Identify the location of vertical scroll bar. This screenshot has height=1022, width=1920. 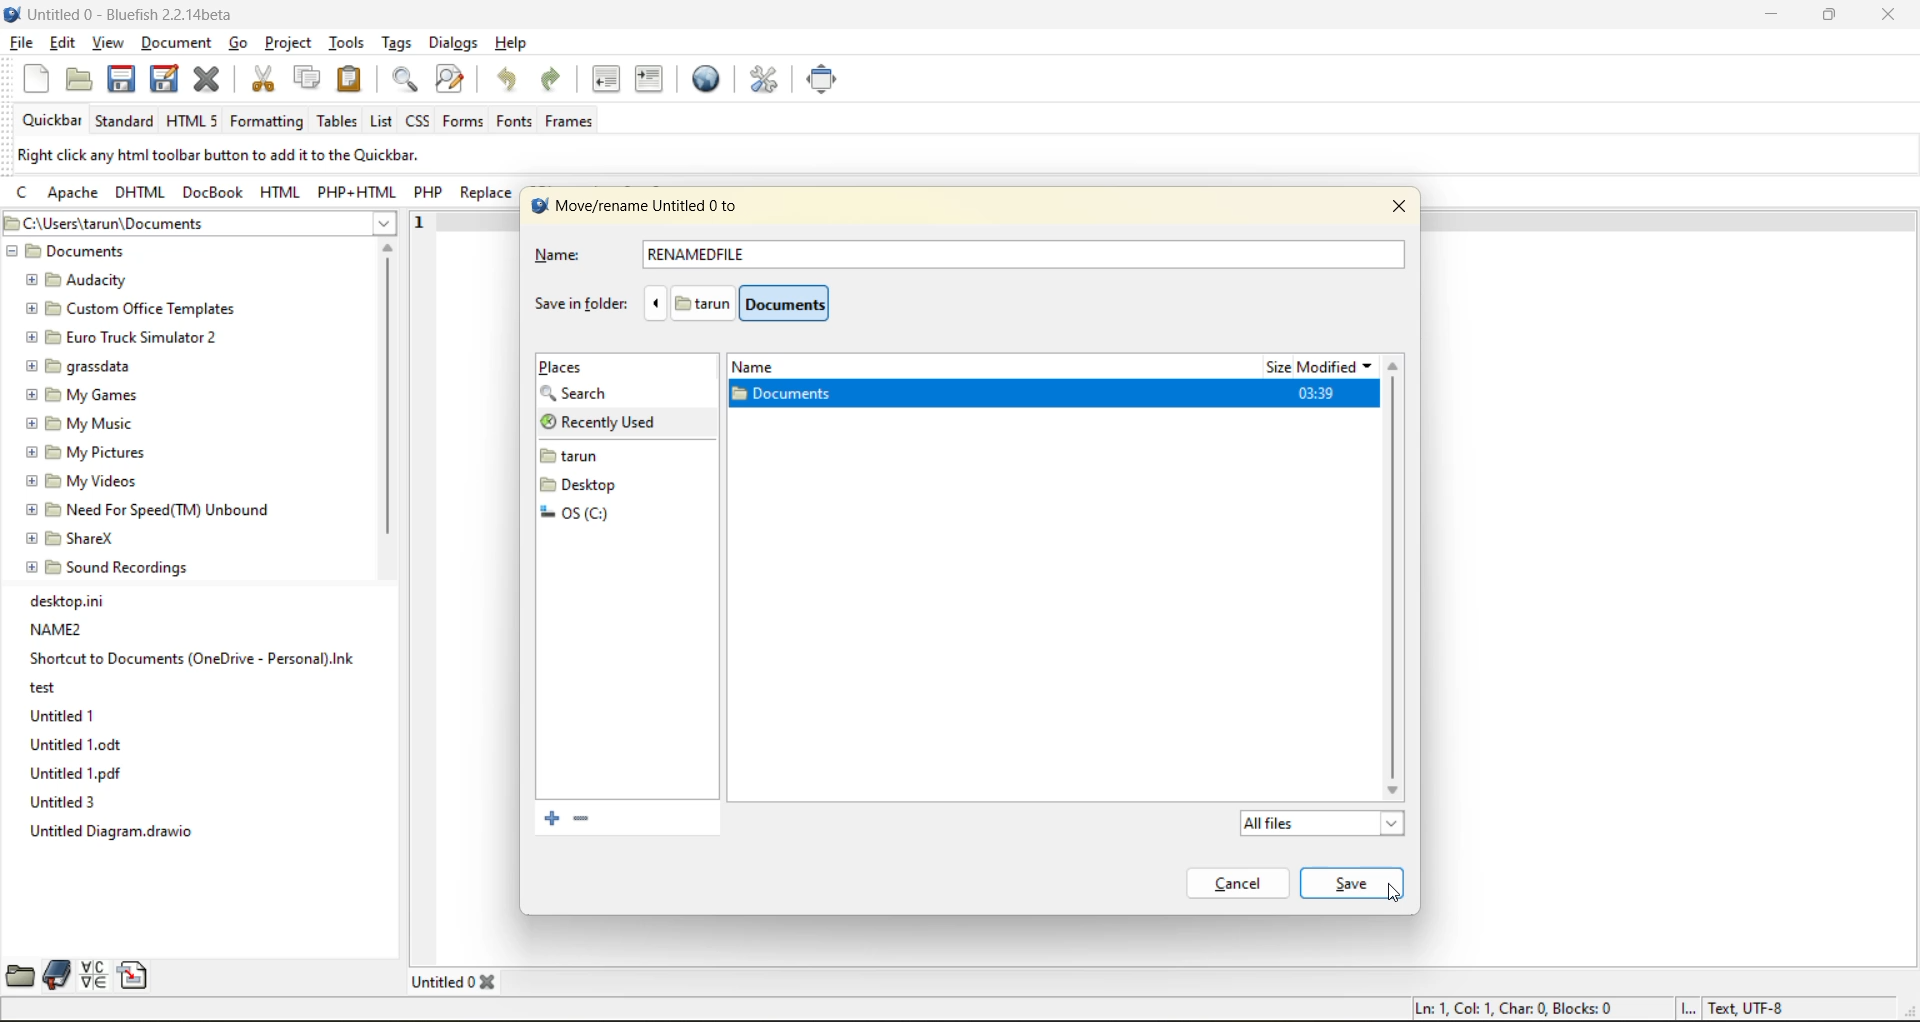
(389, 397).